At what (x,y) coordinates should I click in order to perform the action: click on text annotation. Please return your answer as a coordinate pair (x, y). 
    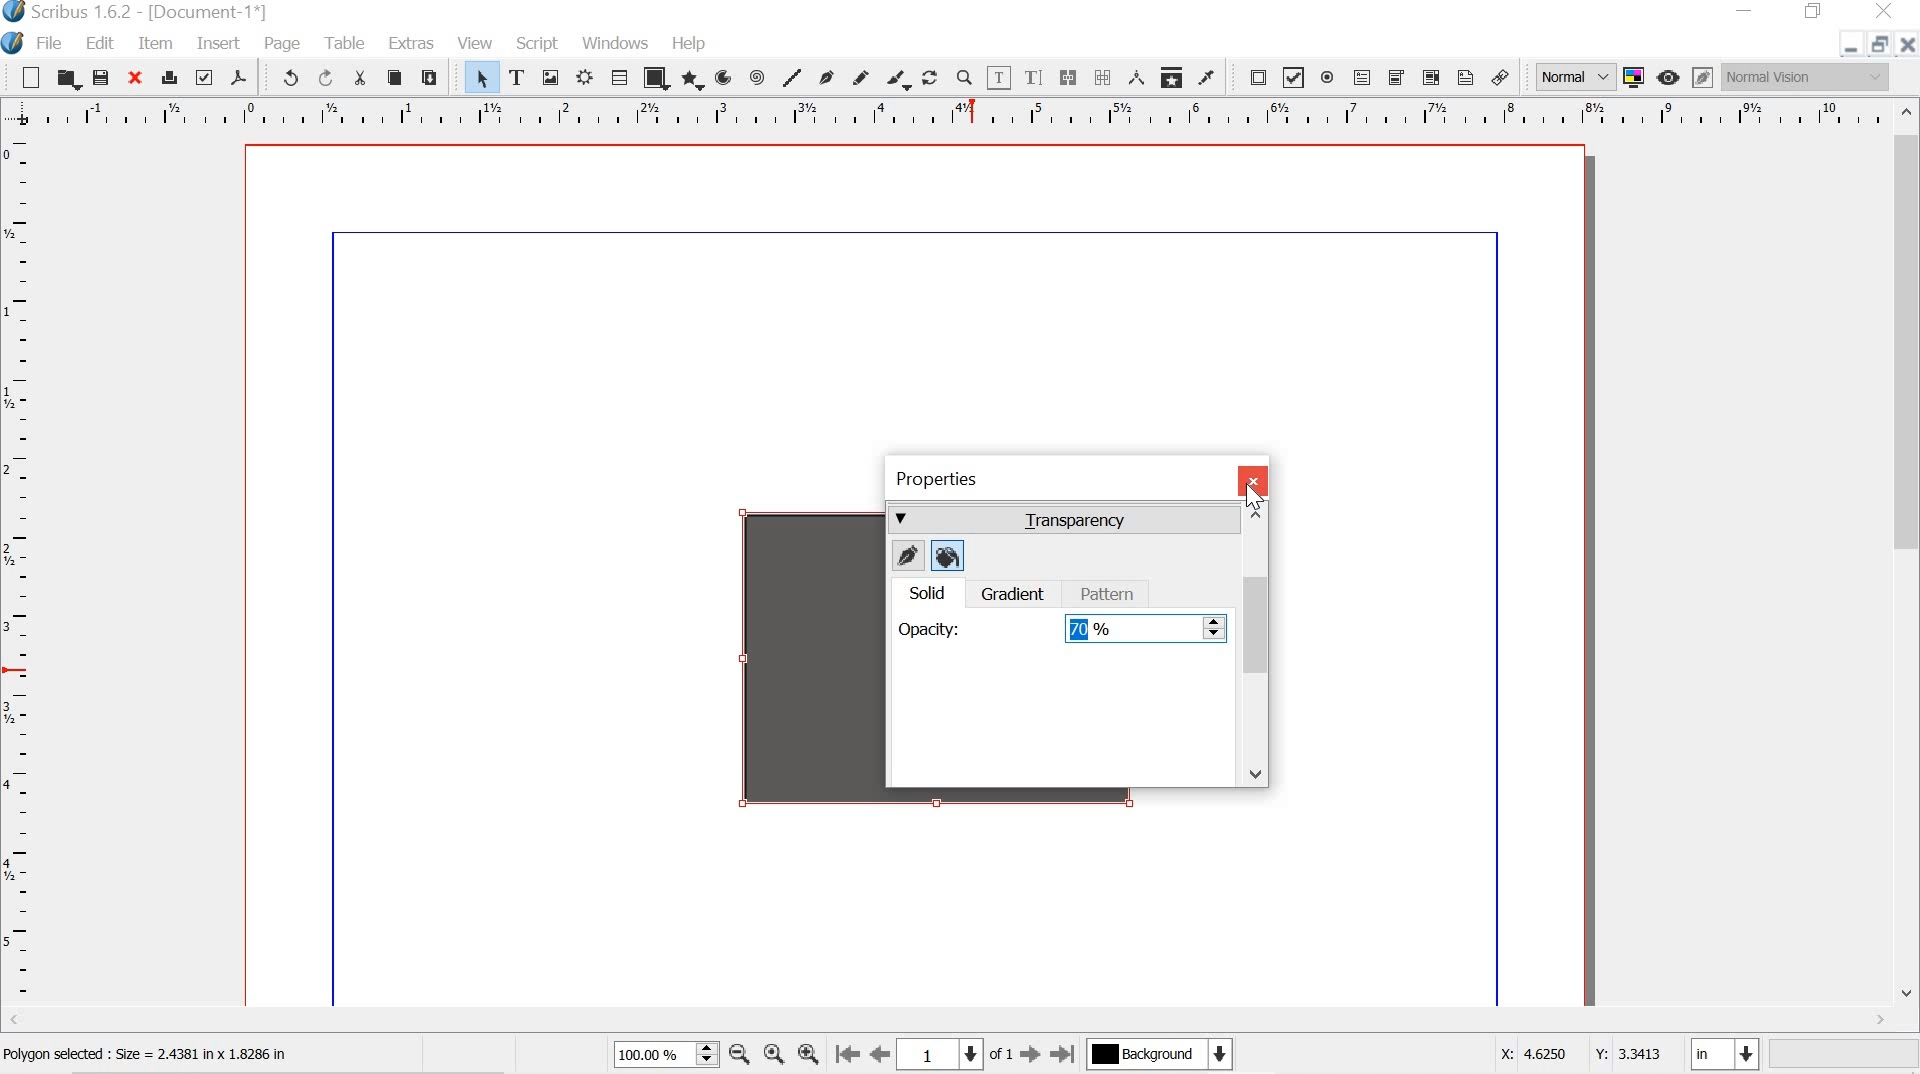
    Looking at the image, I should click on (1466, 78).